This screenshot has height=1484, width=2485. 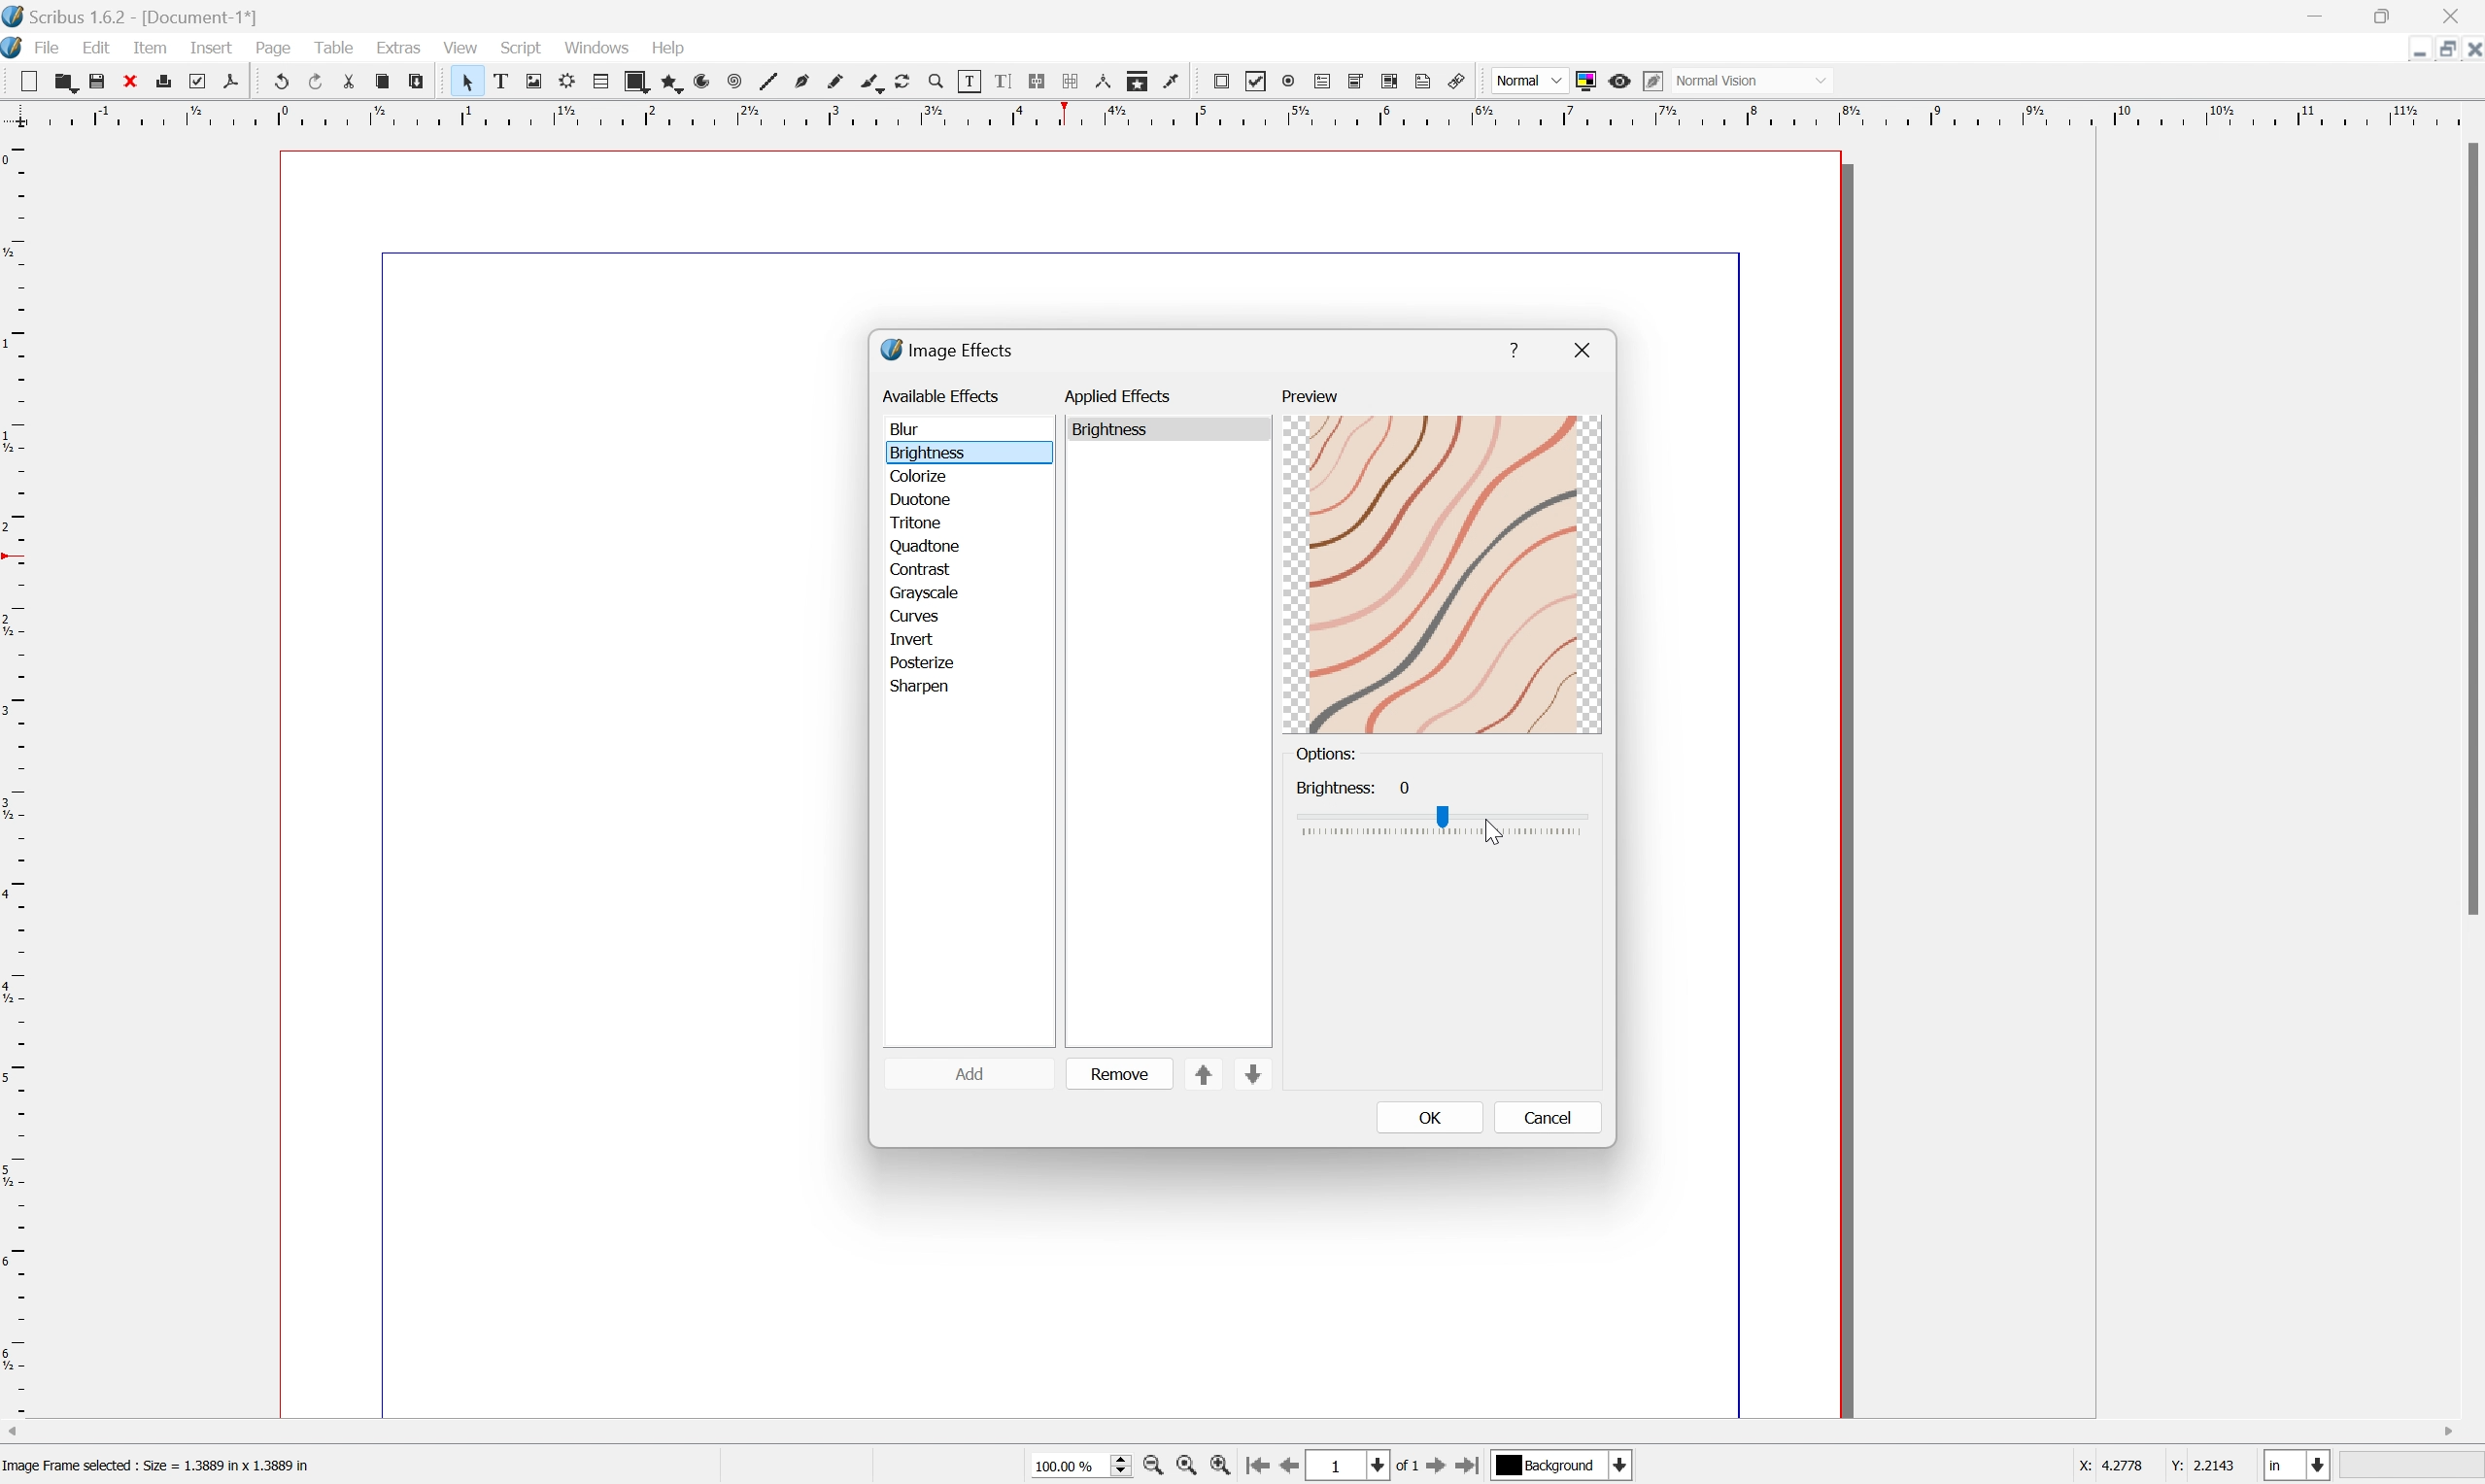 I want to click on blur, so click(x=910, y=426).